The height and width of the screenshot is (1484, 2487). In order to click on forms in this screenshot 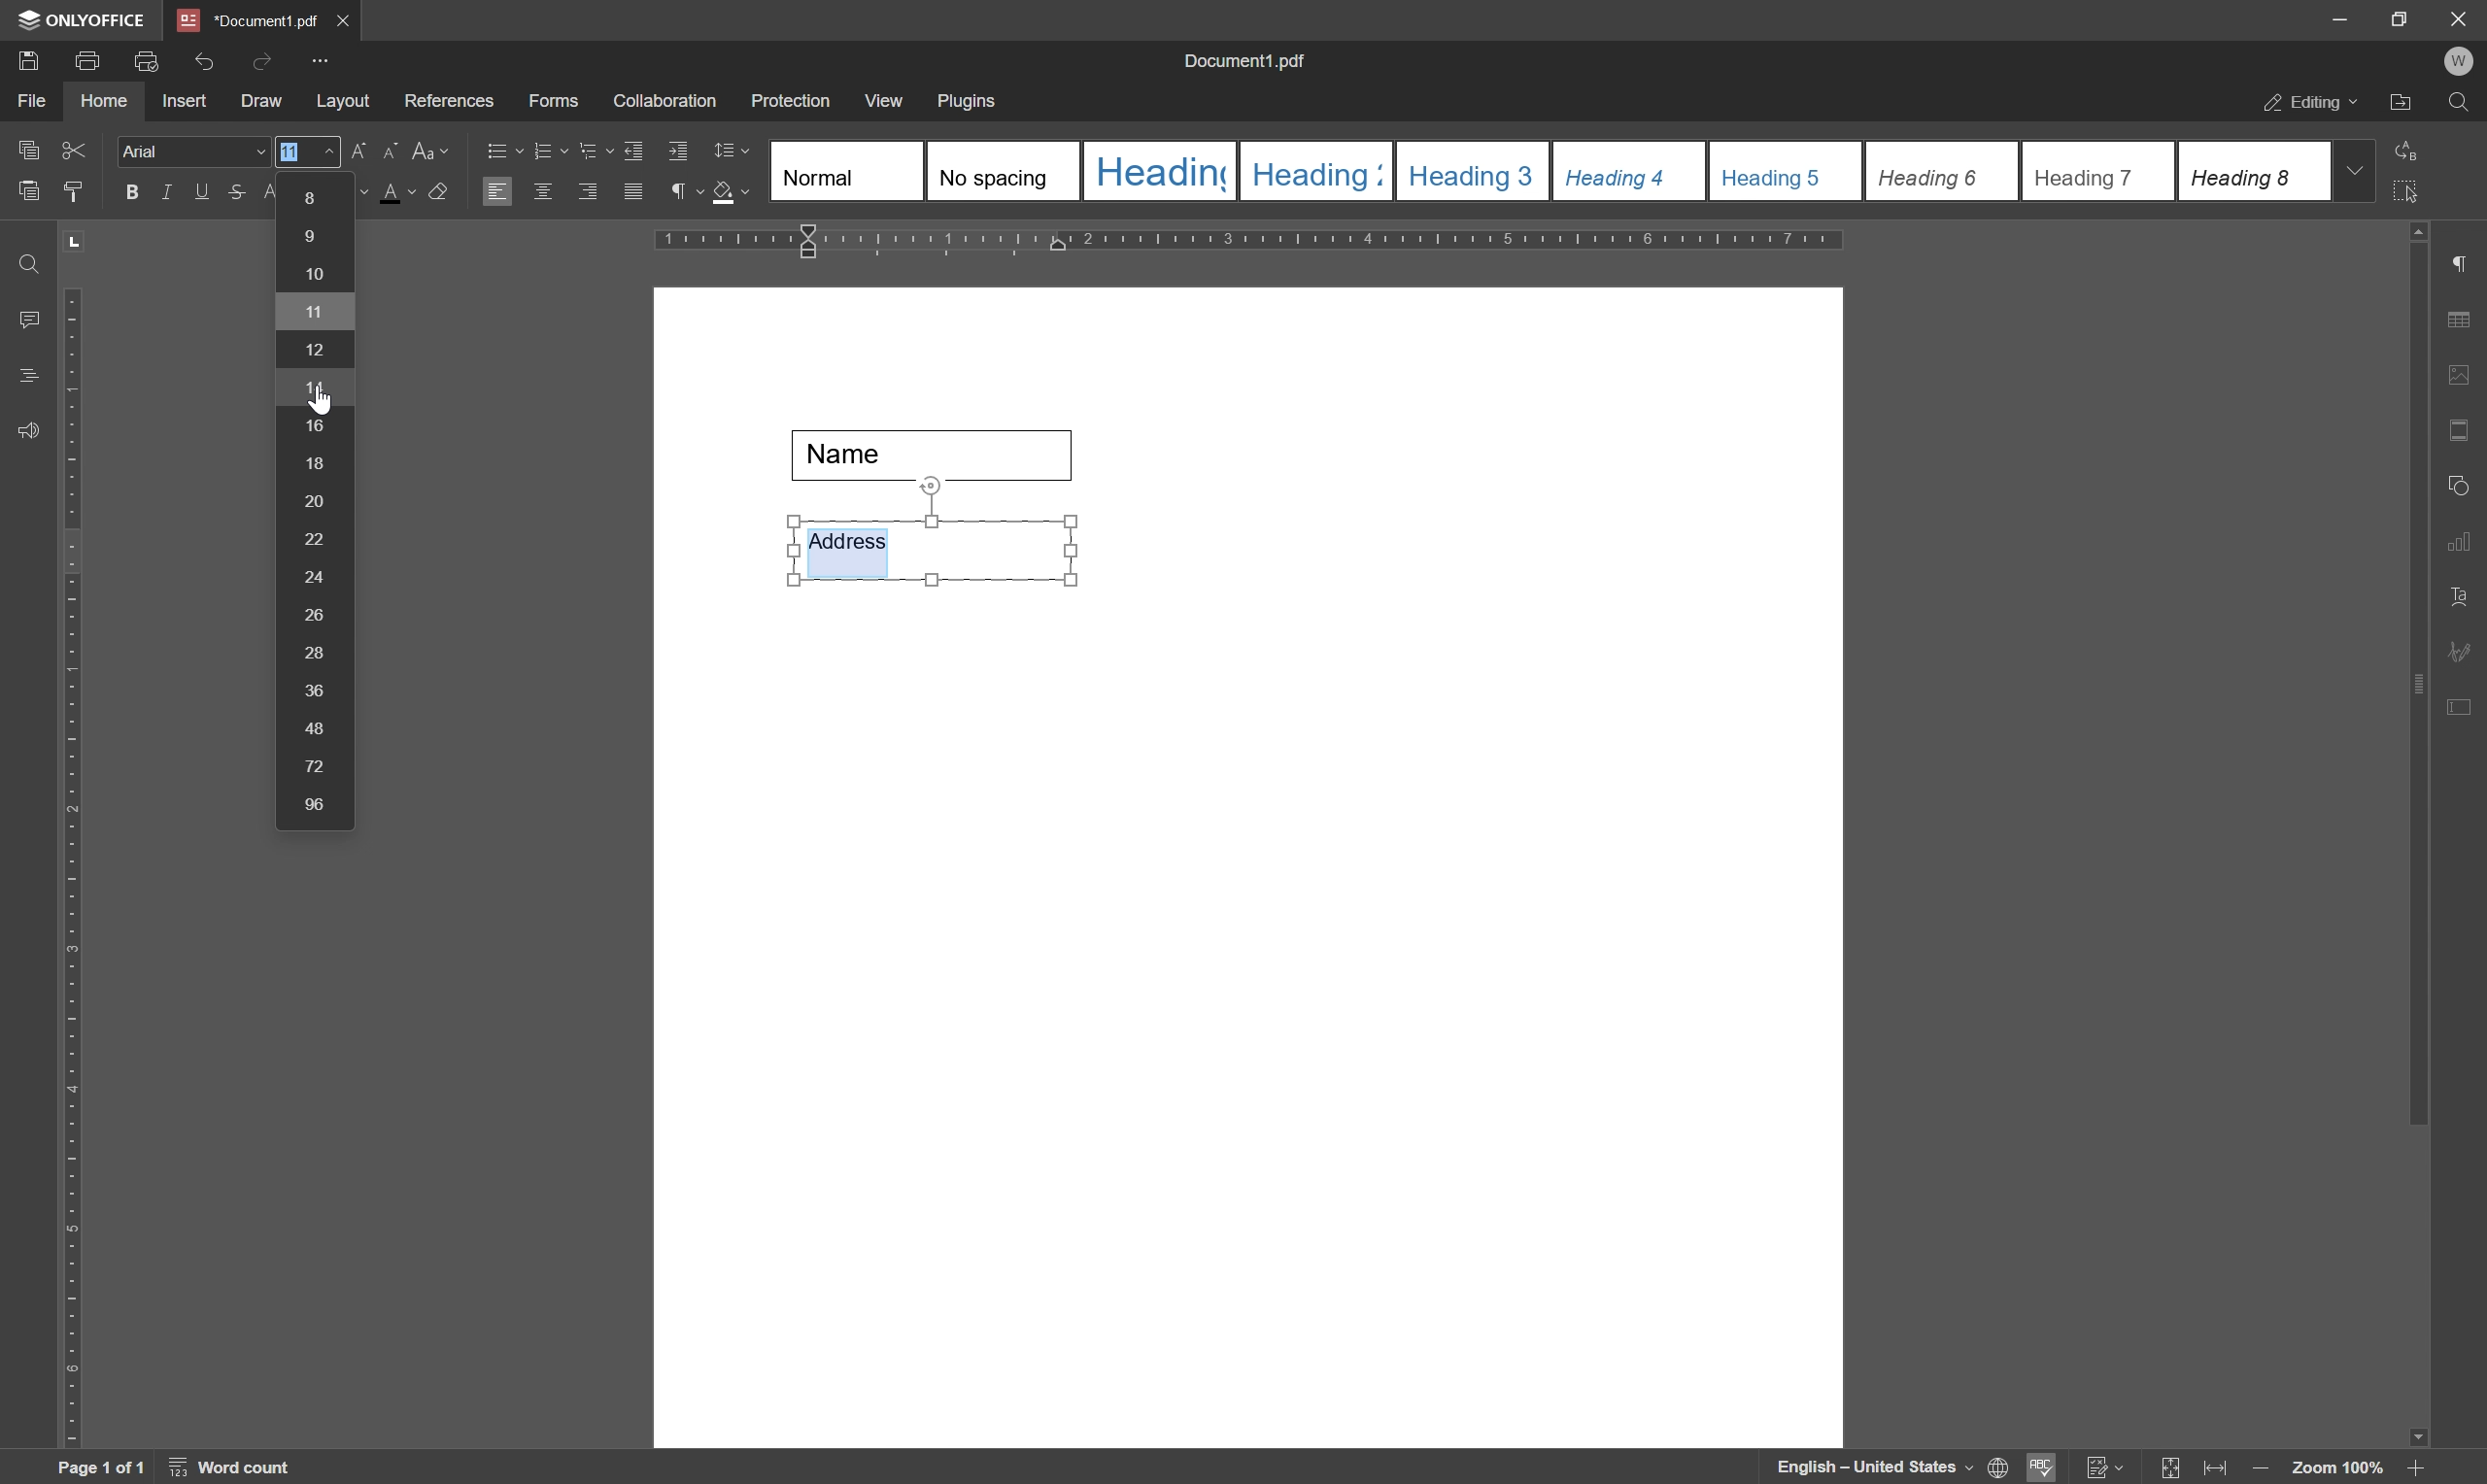, I will do `click(555, 102)`.